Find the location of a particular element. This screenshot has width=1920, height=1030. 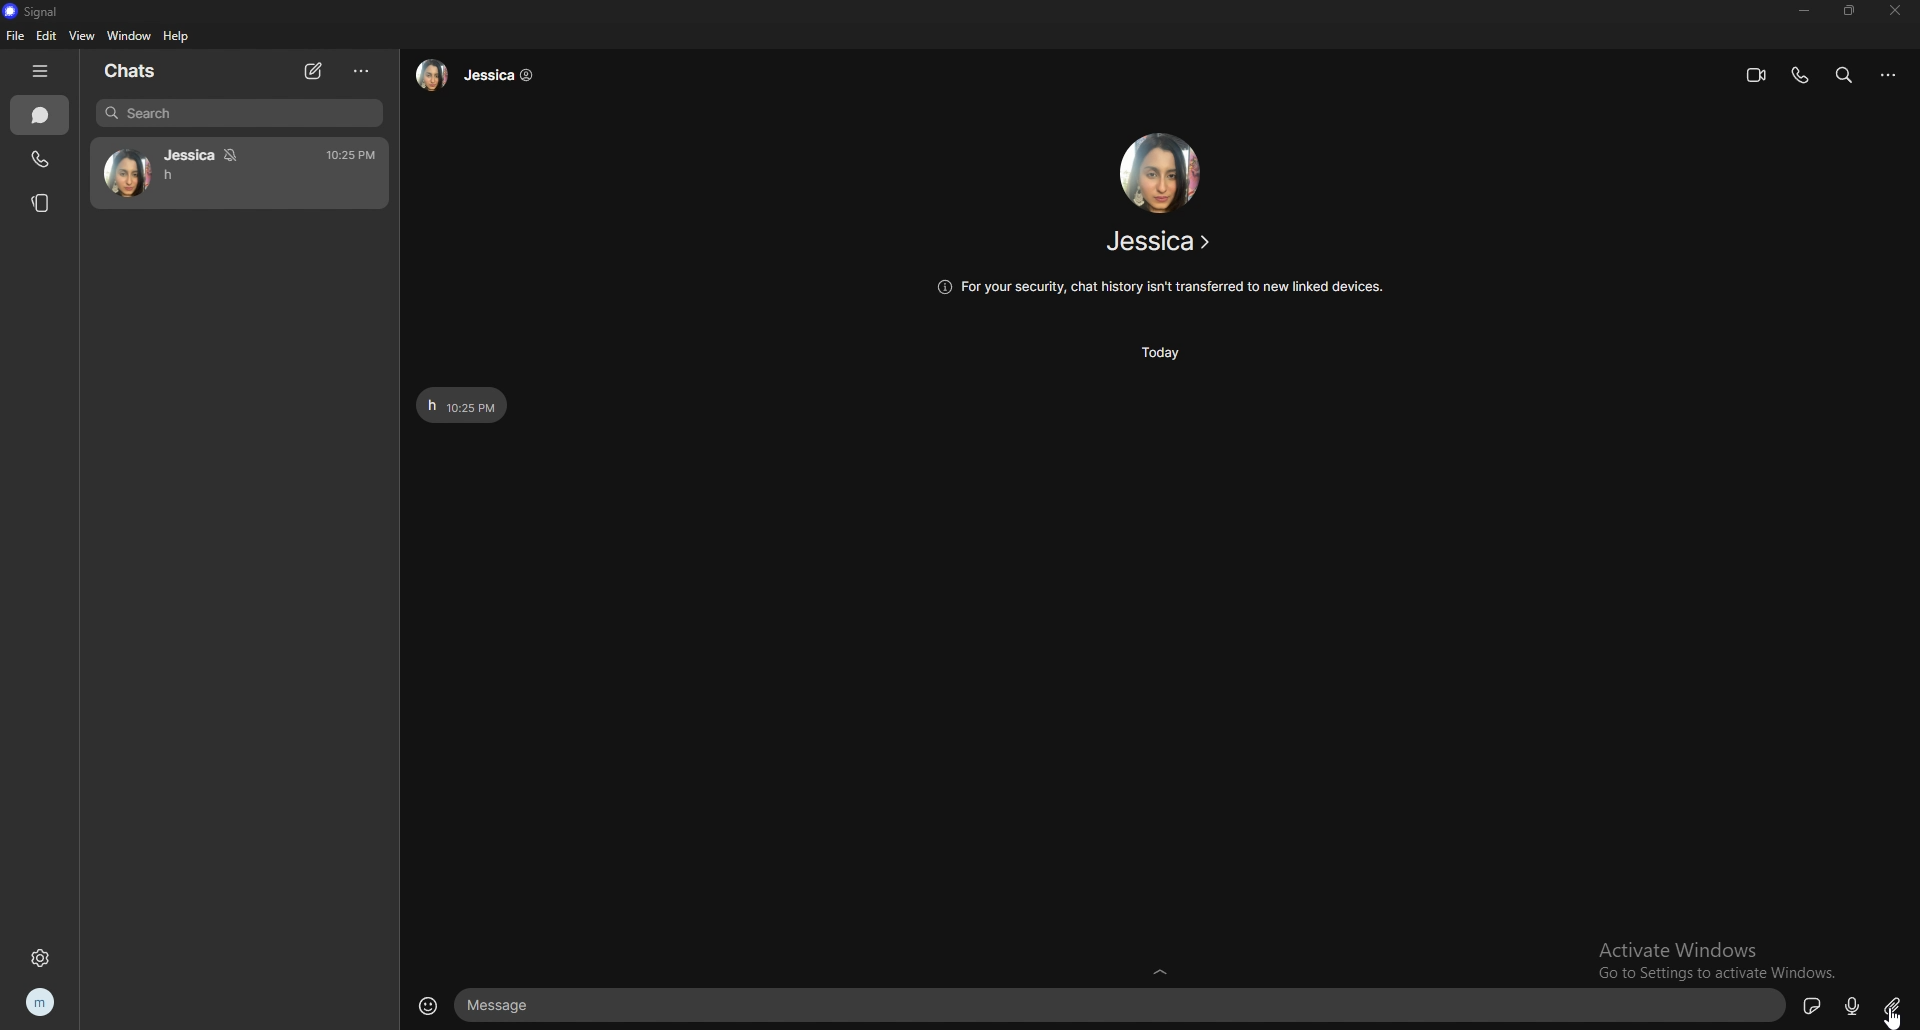

contact is located at coordinates (481, 74).